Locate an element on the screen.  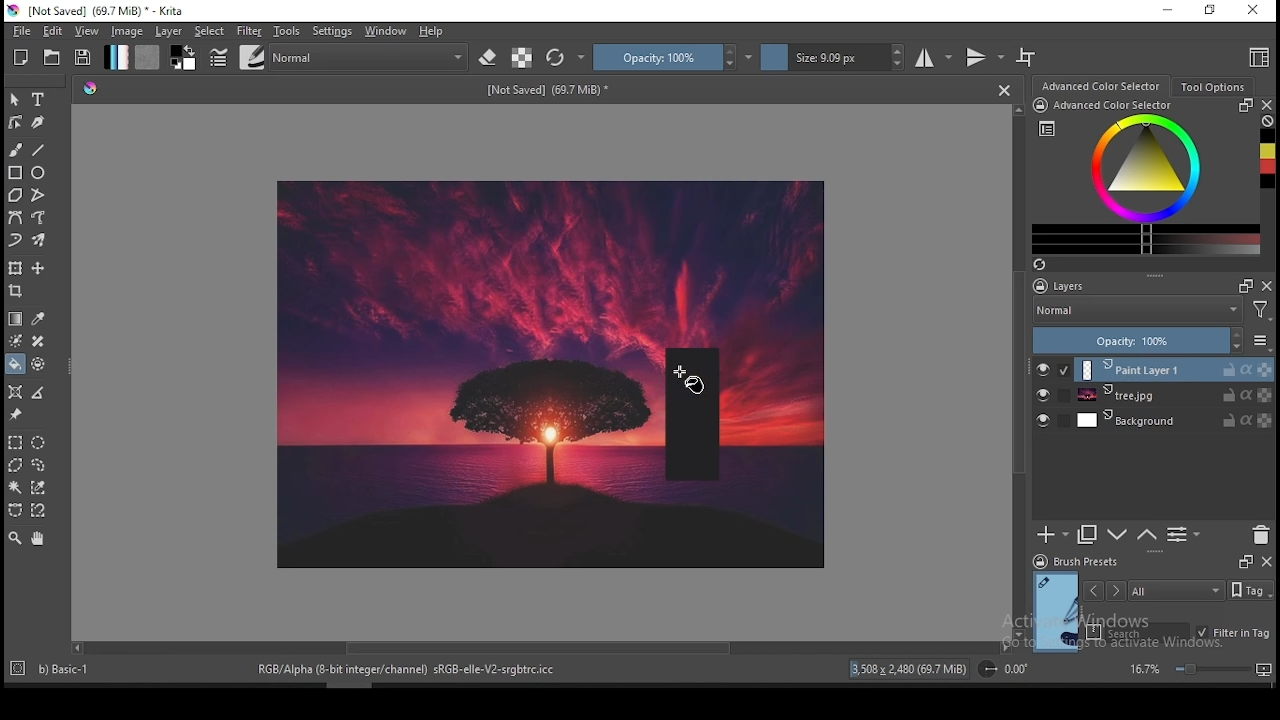
rectangle tool is located at coordinates (14, 173).